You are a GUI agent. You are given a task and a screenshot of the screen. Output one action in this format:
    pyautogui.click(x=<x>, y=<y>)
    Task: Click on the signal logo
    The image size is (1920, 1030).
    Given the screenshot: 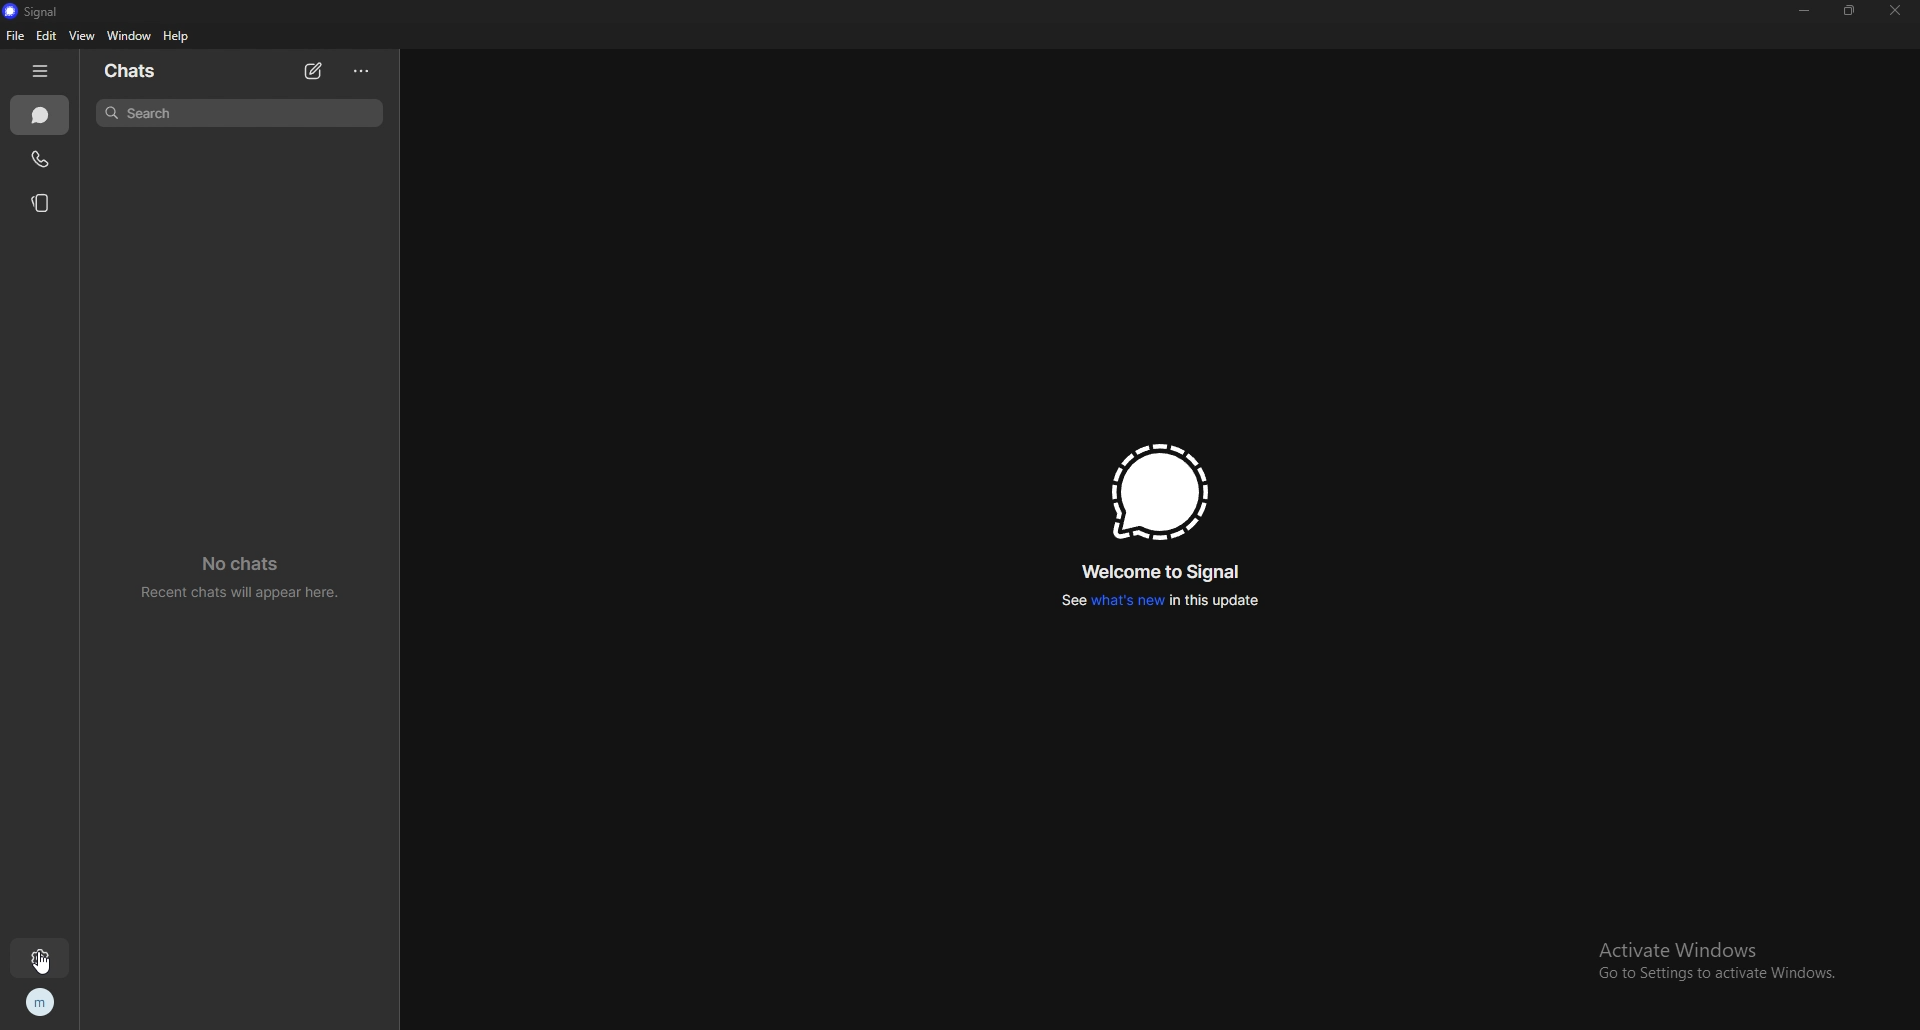 What is the action you would take?
    pyautogui.click(x=1155, y=492)
    